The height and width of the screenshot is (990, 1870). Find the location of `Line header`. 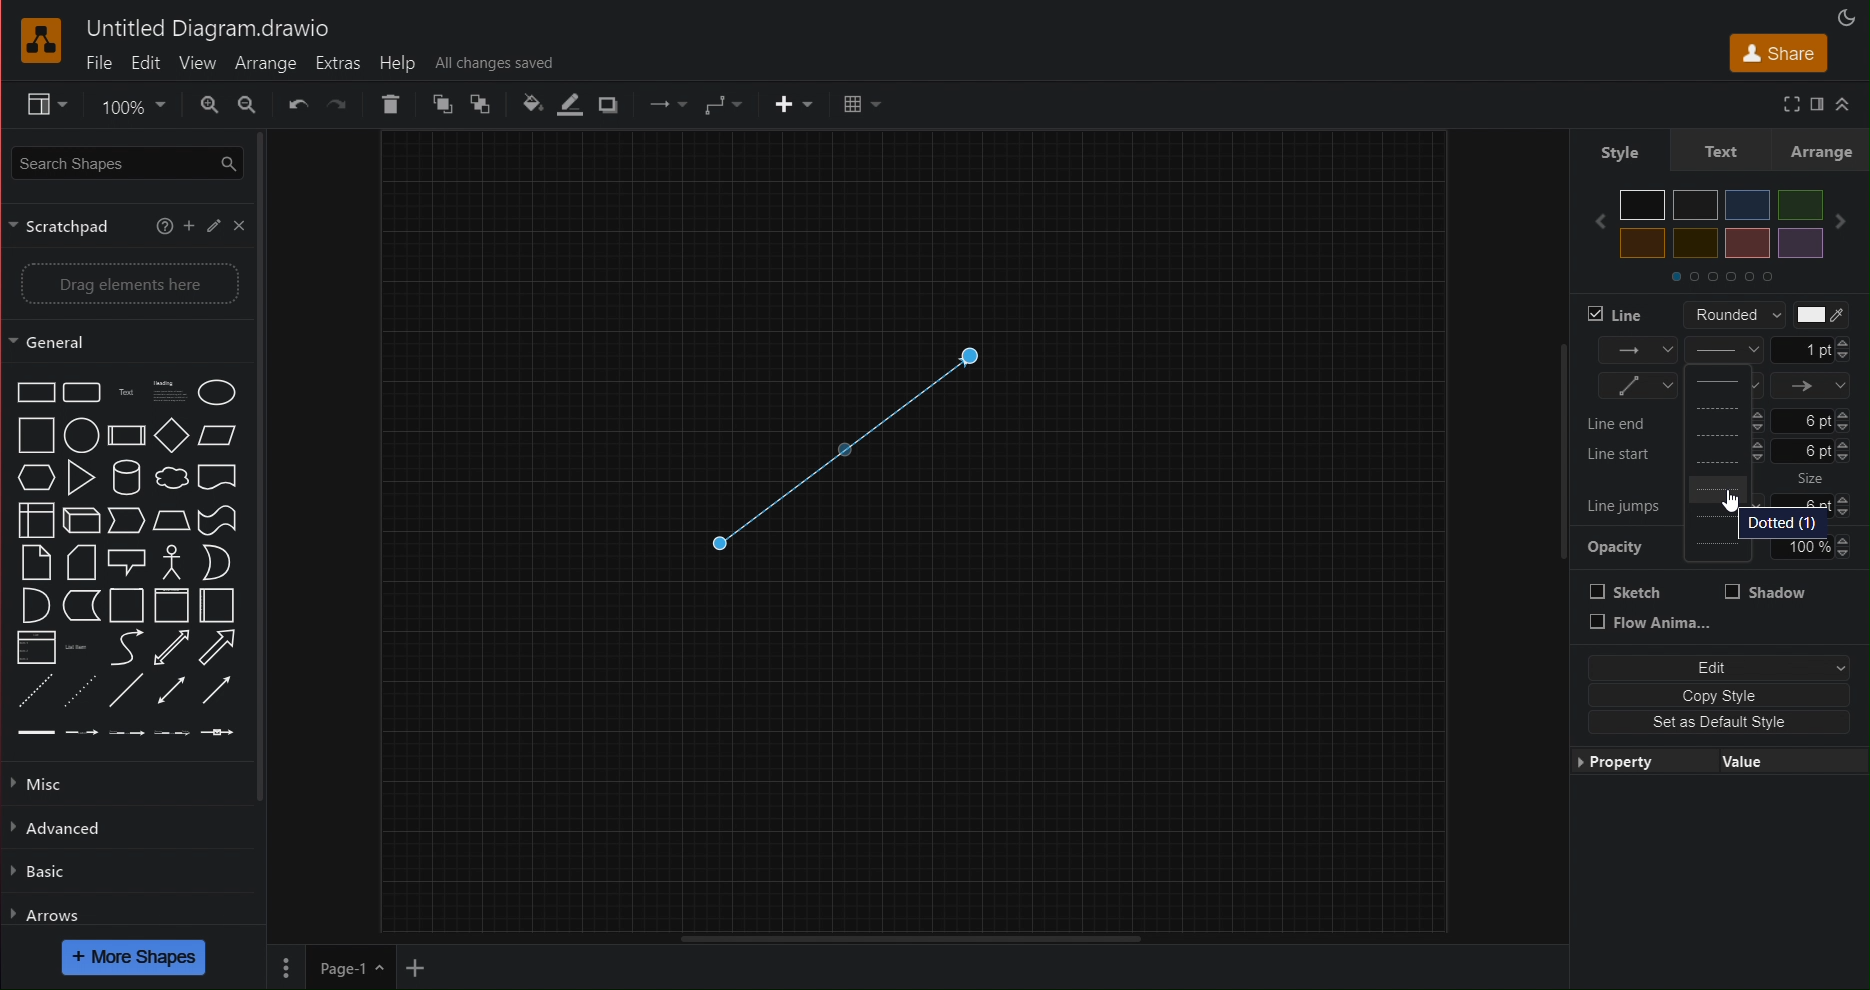

Line header is located at coordinates (1812, 386).